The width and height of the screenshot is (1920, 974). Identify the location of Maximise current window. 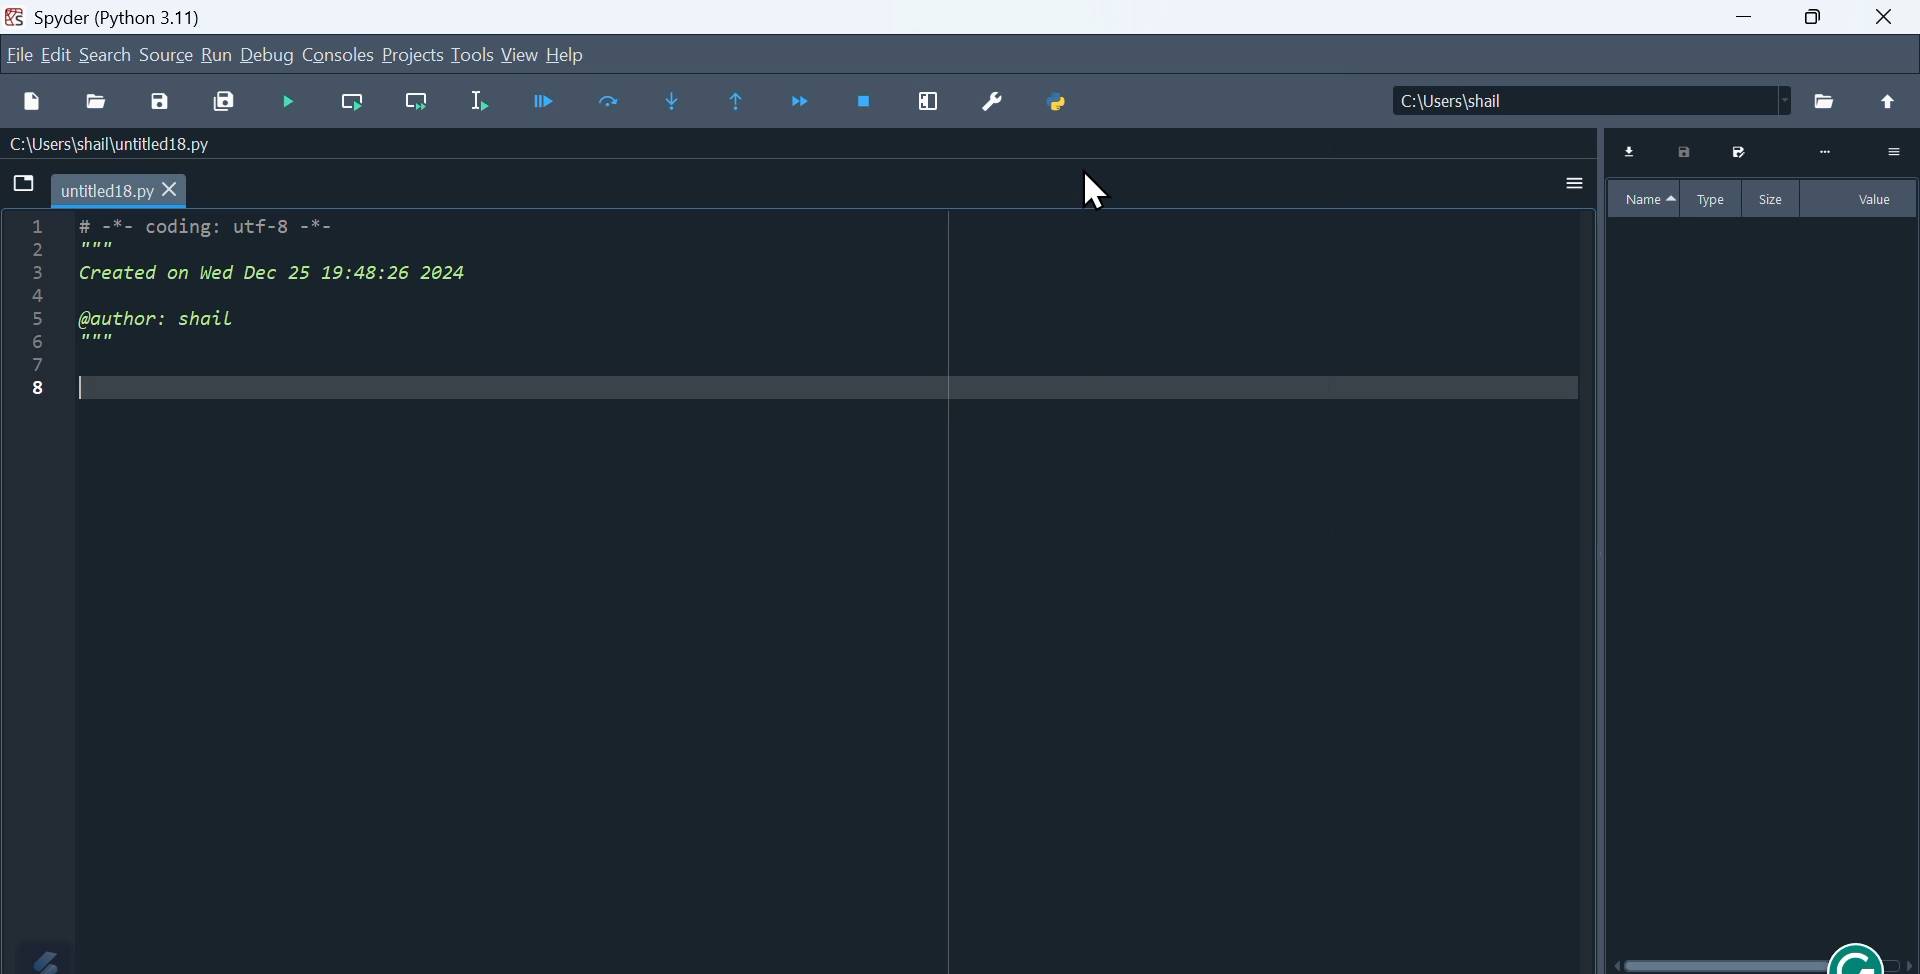
(934, 104).